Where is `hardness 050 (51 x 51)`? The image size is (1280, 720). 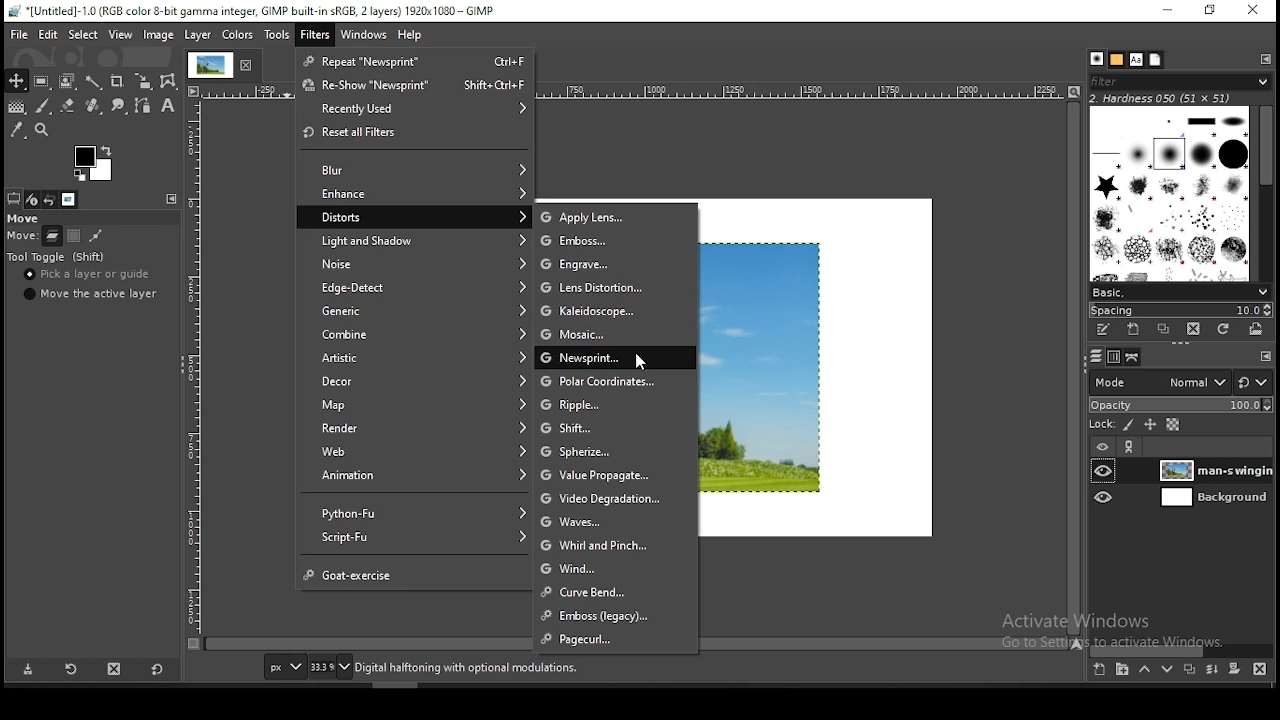
hardness 050 (51 x 51) is located at coordinates (1161, 99).